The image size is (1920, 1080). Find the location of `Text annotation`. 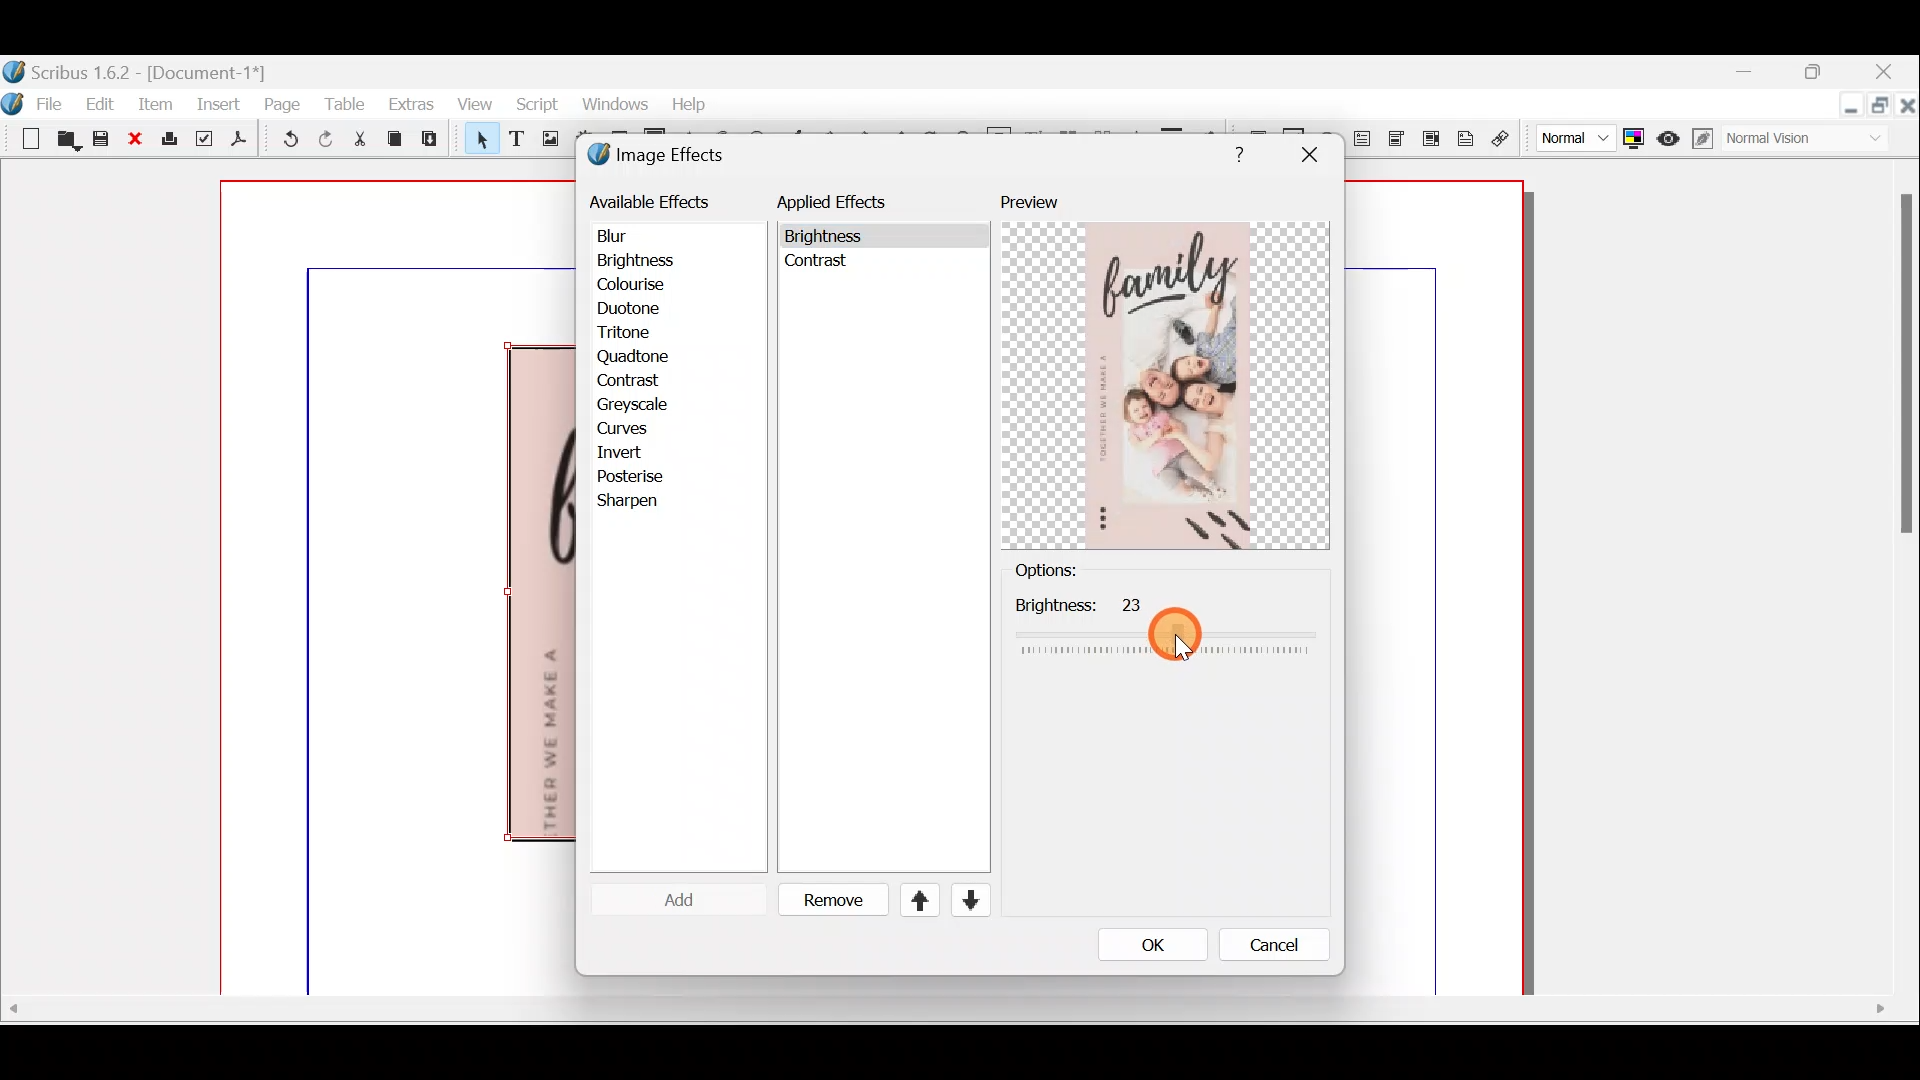

Text annotation is located at coordinates (1465, 136).